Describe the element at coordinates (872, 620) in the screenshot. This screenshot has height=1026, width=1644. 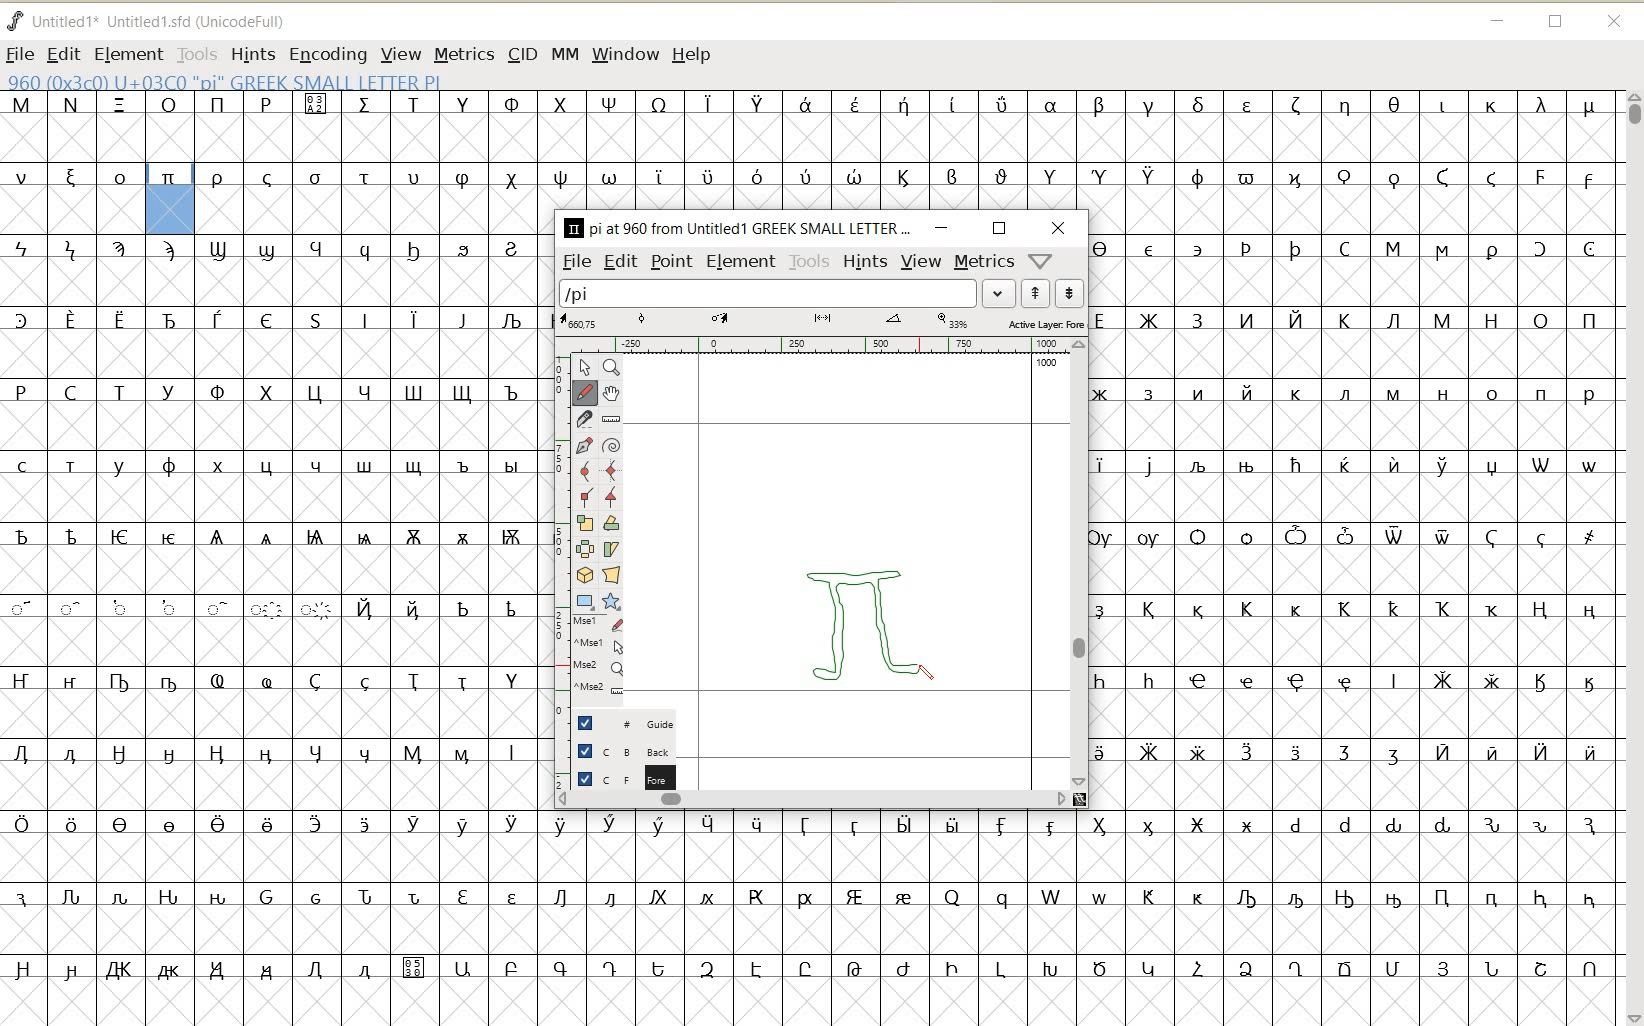
I see `a pi symbol (π) creation` at that location.